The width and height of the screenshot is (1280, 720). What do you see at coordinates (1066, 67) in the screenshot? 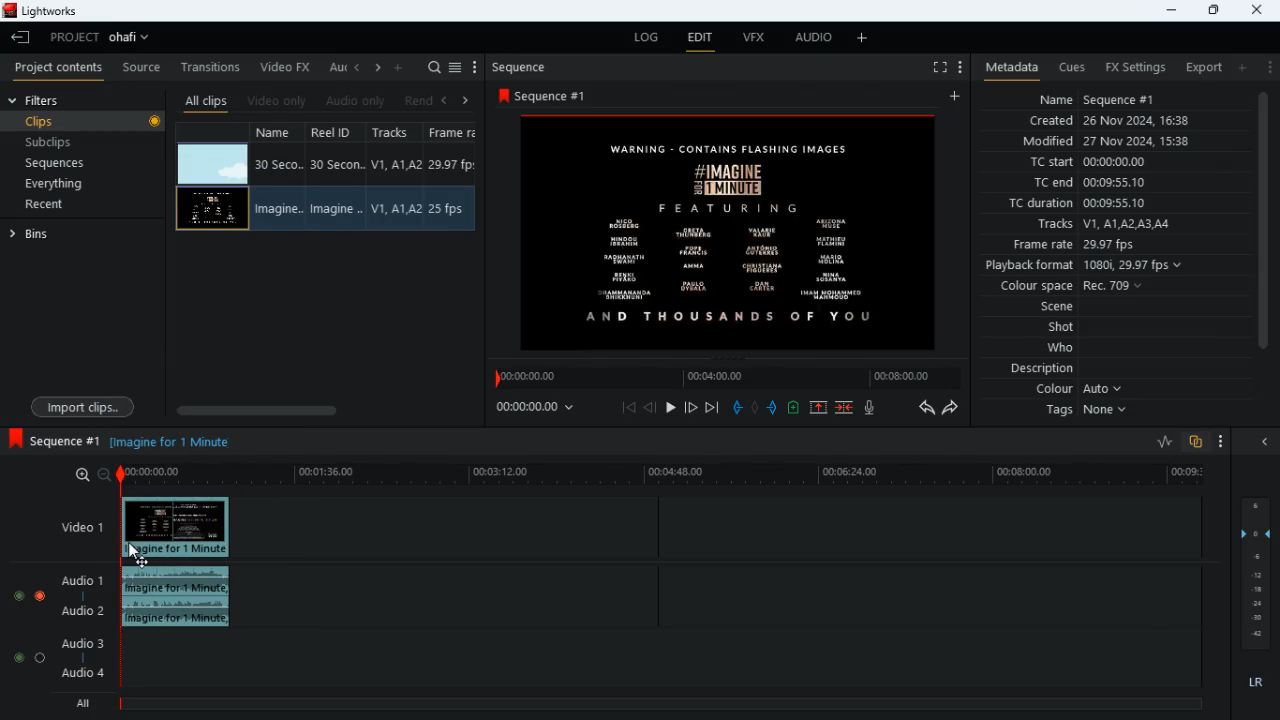
I see `cues` at bounding box center [1066, 67].